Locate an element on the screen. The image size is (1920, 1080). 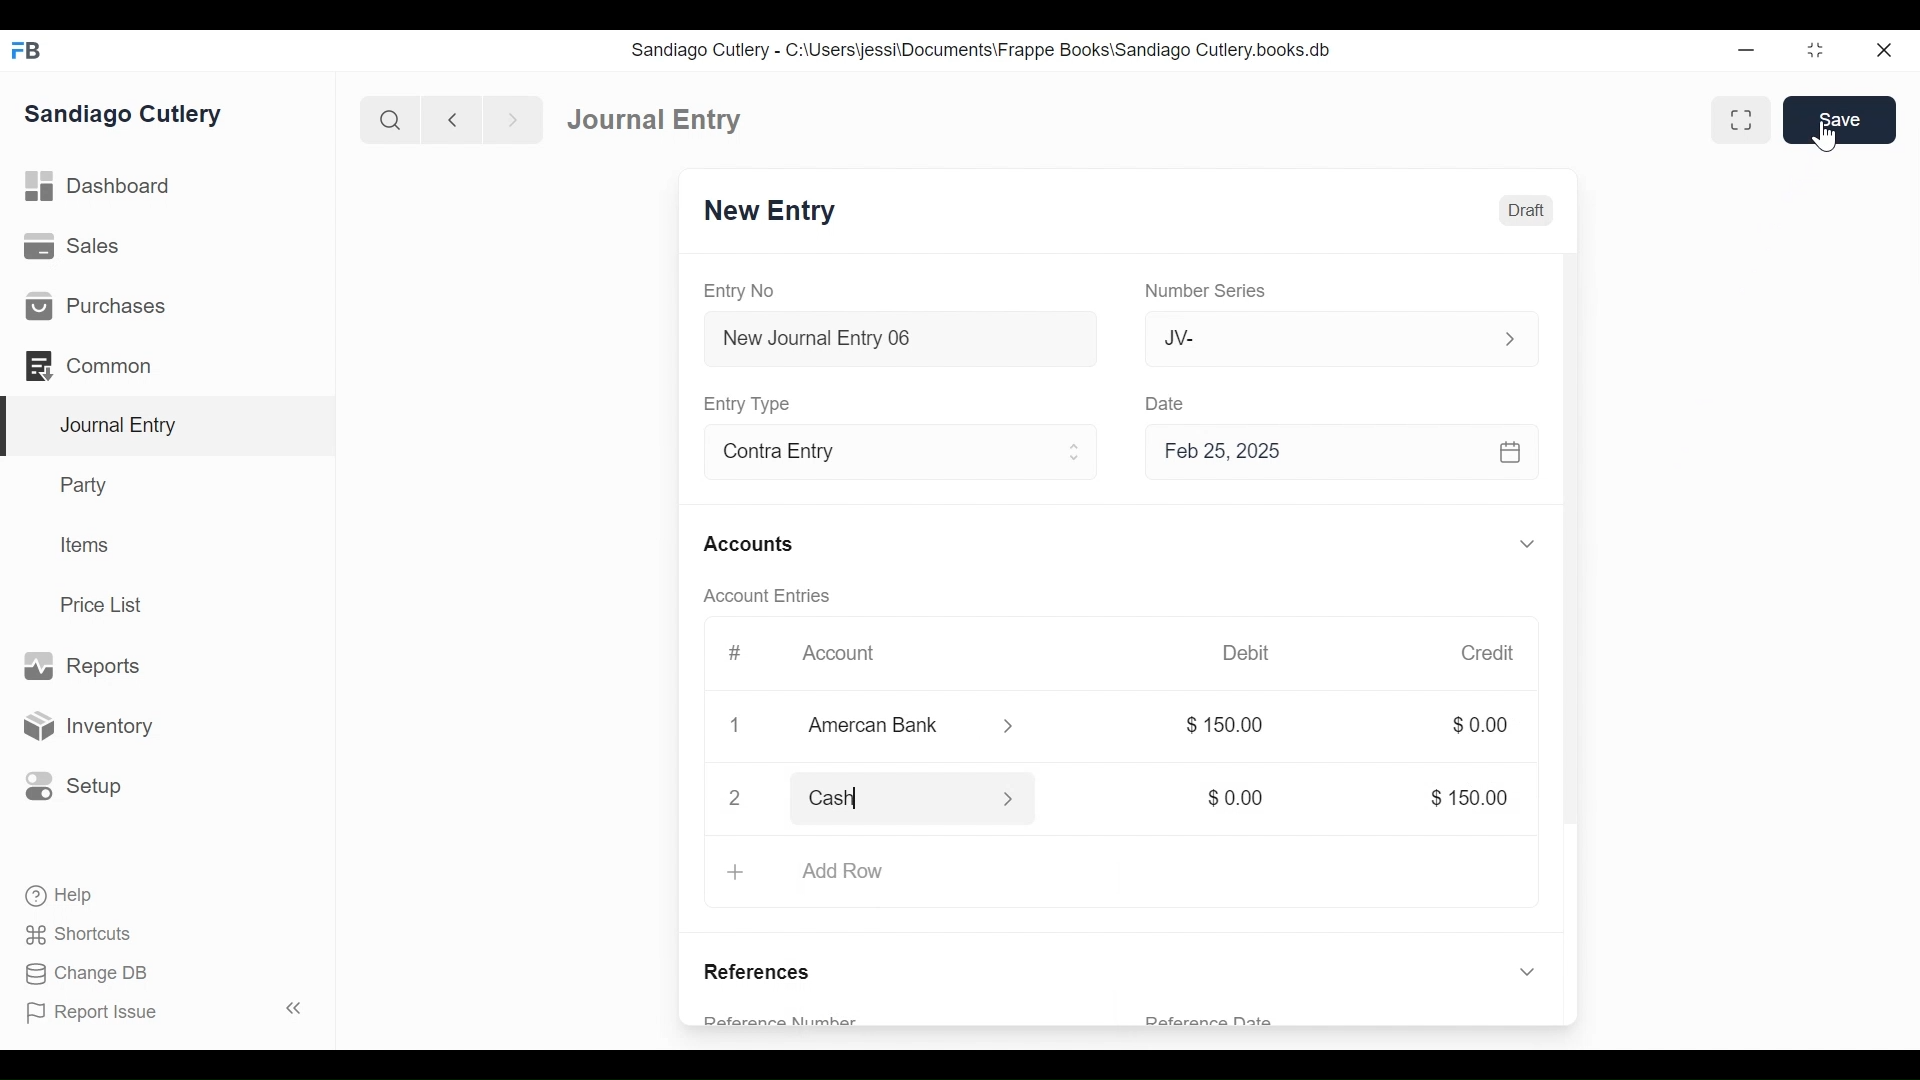
Feb 25, 2025 is located at coordinates (1333, 451).